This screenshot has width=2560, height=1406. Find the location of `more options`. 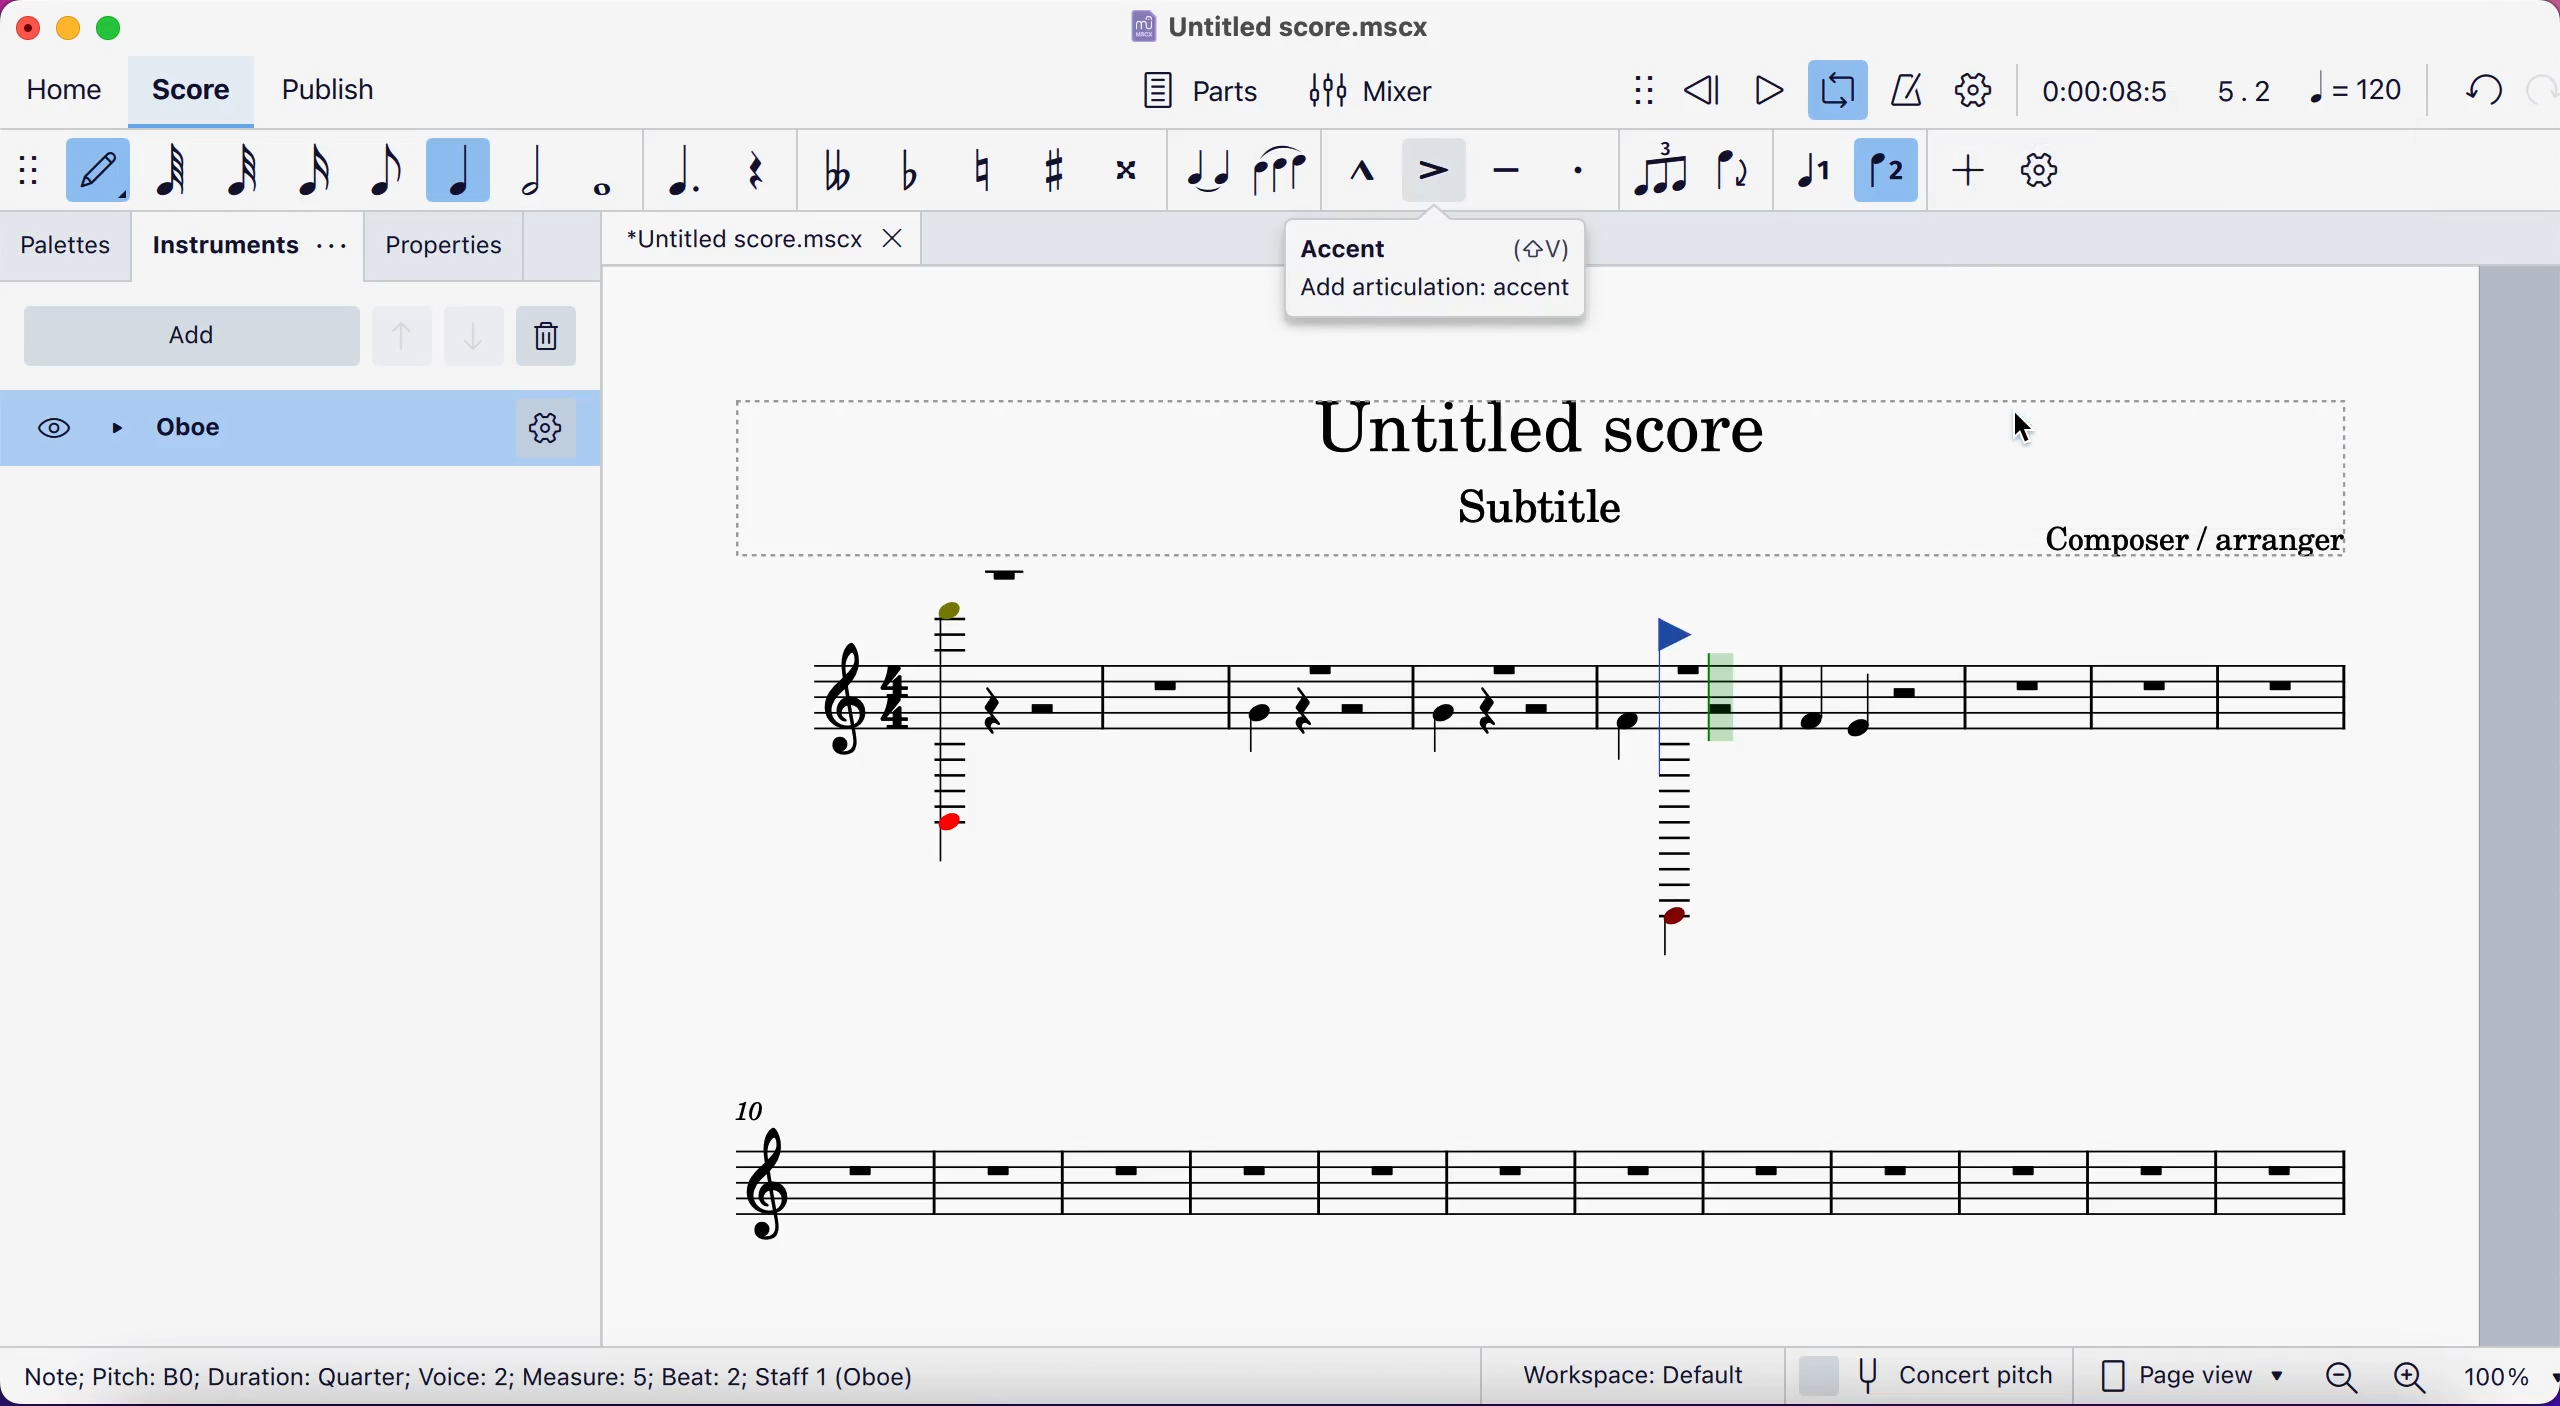

more options is located at coordinates (546, 427).